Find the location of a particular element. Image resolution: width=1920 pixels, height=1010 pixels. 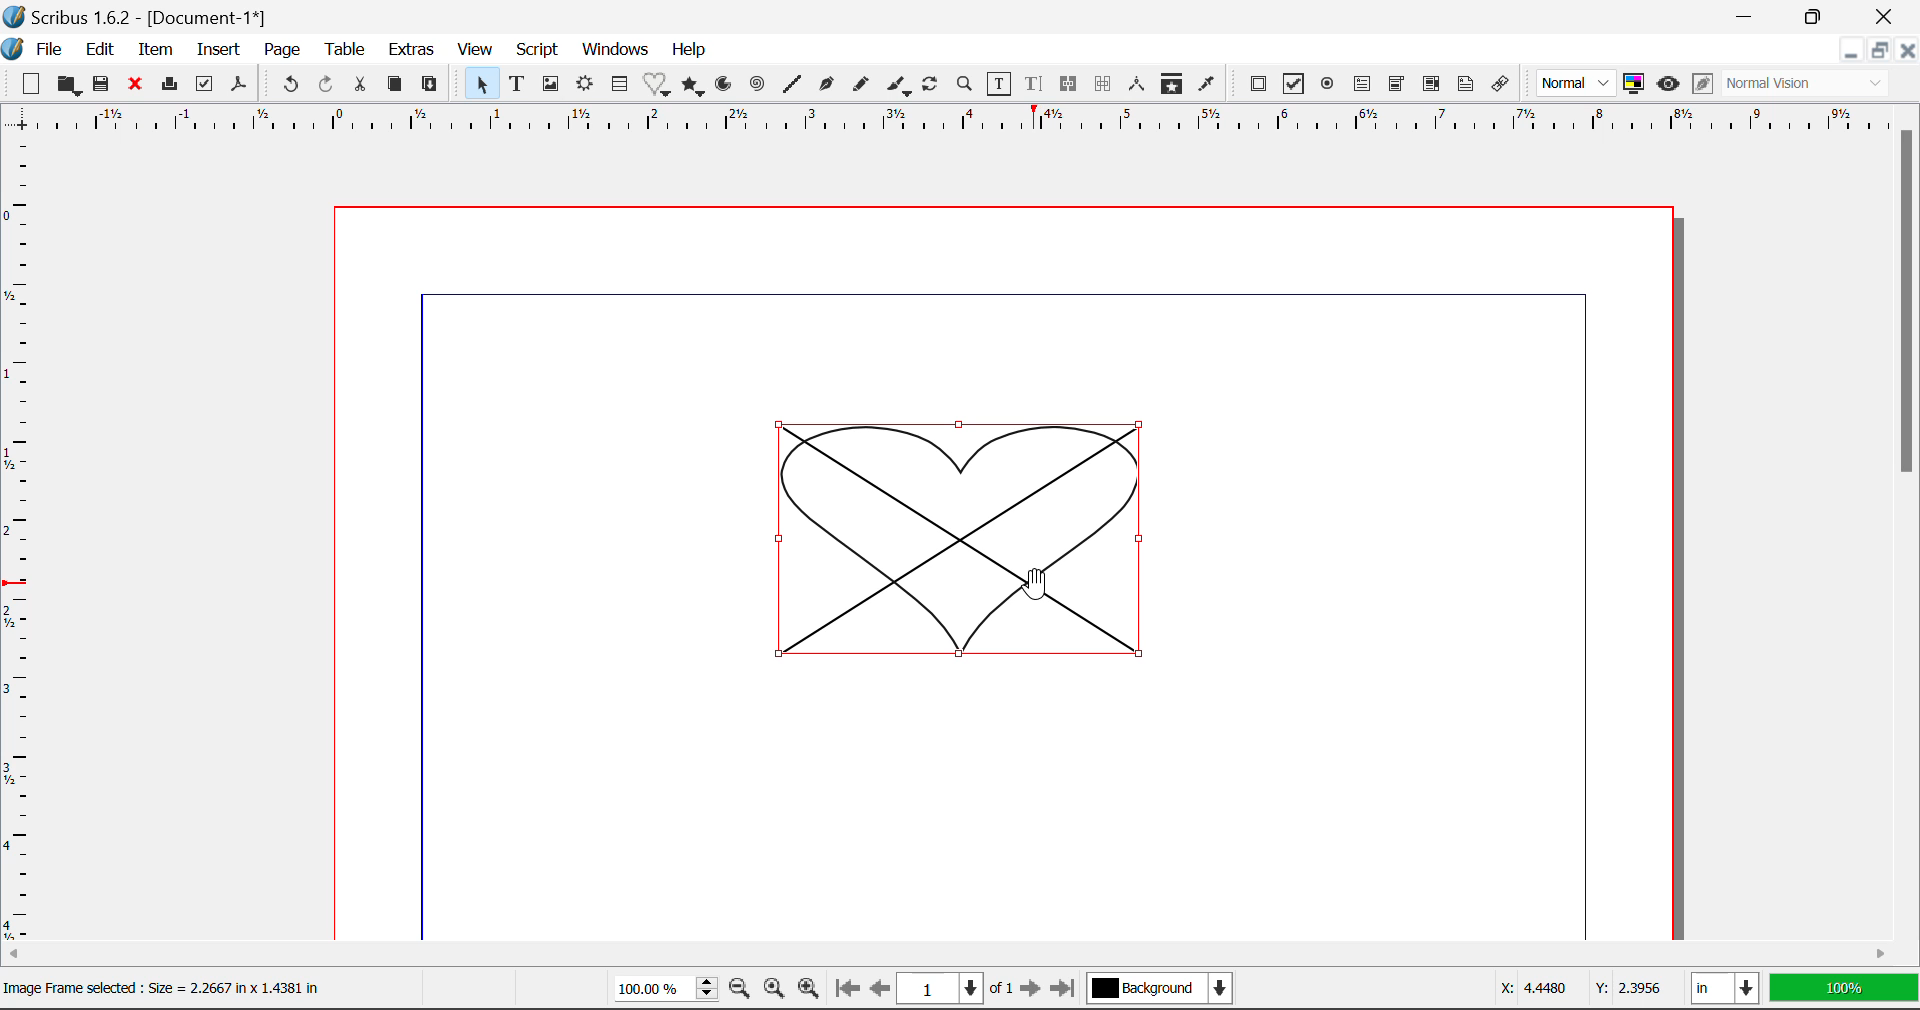

Cut is located at coordinates (364, 83).